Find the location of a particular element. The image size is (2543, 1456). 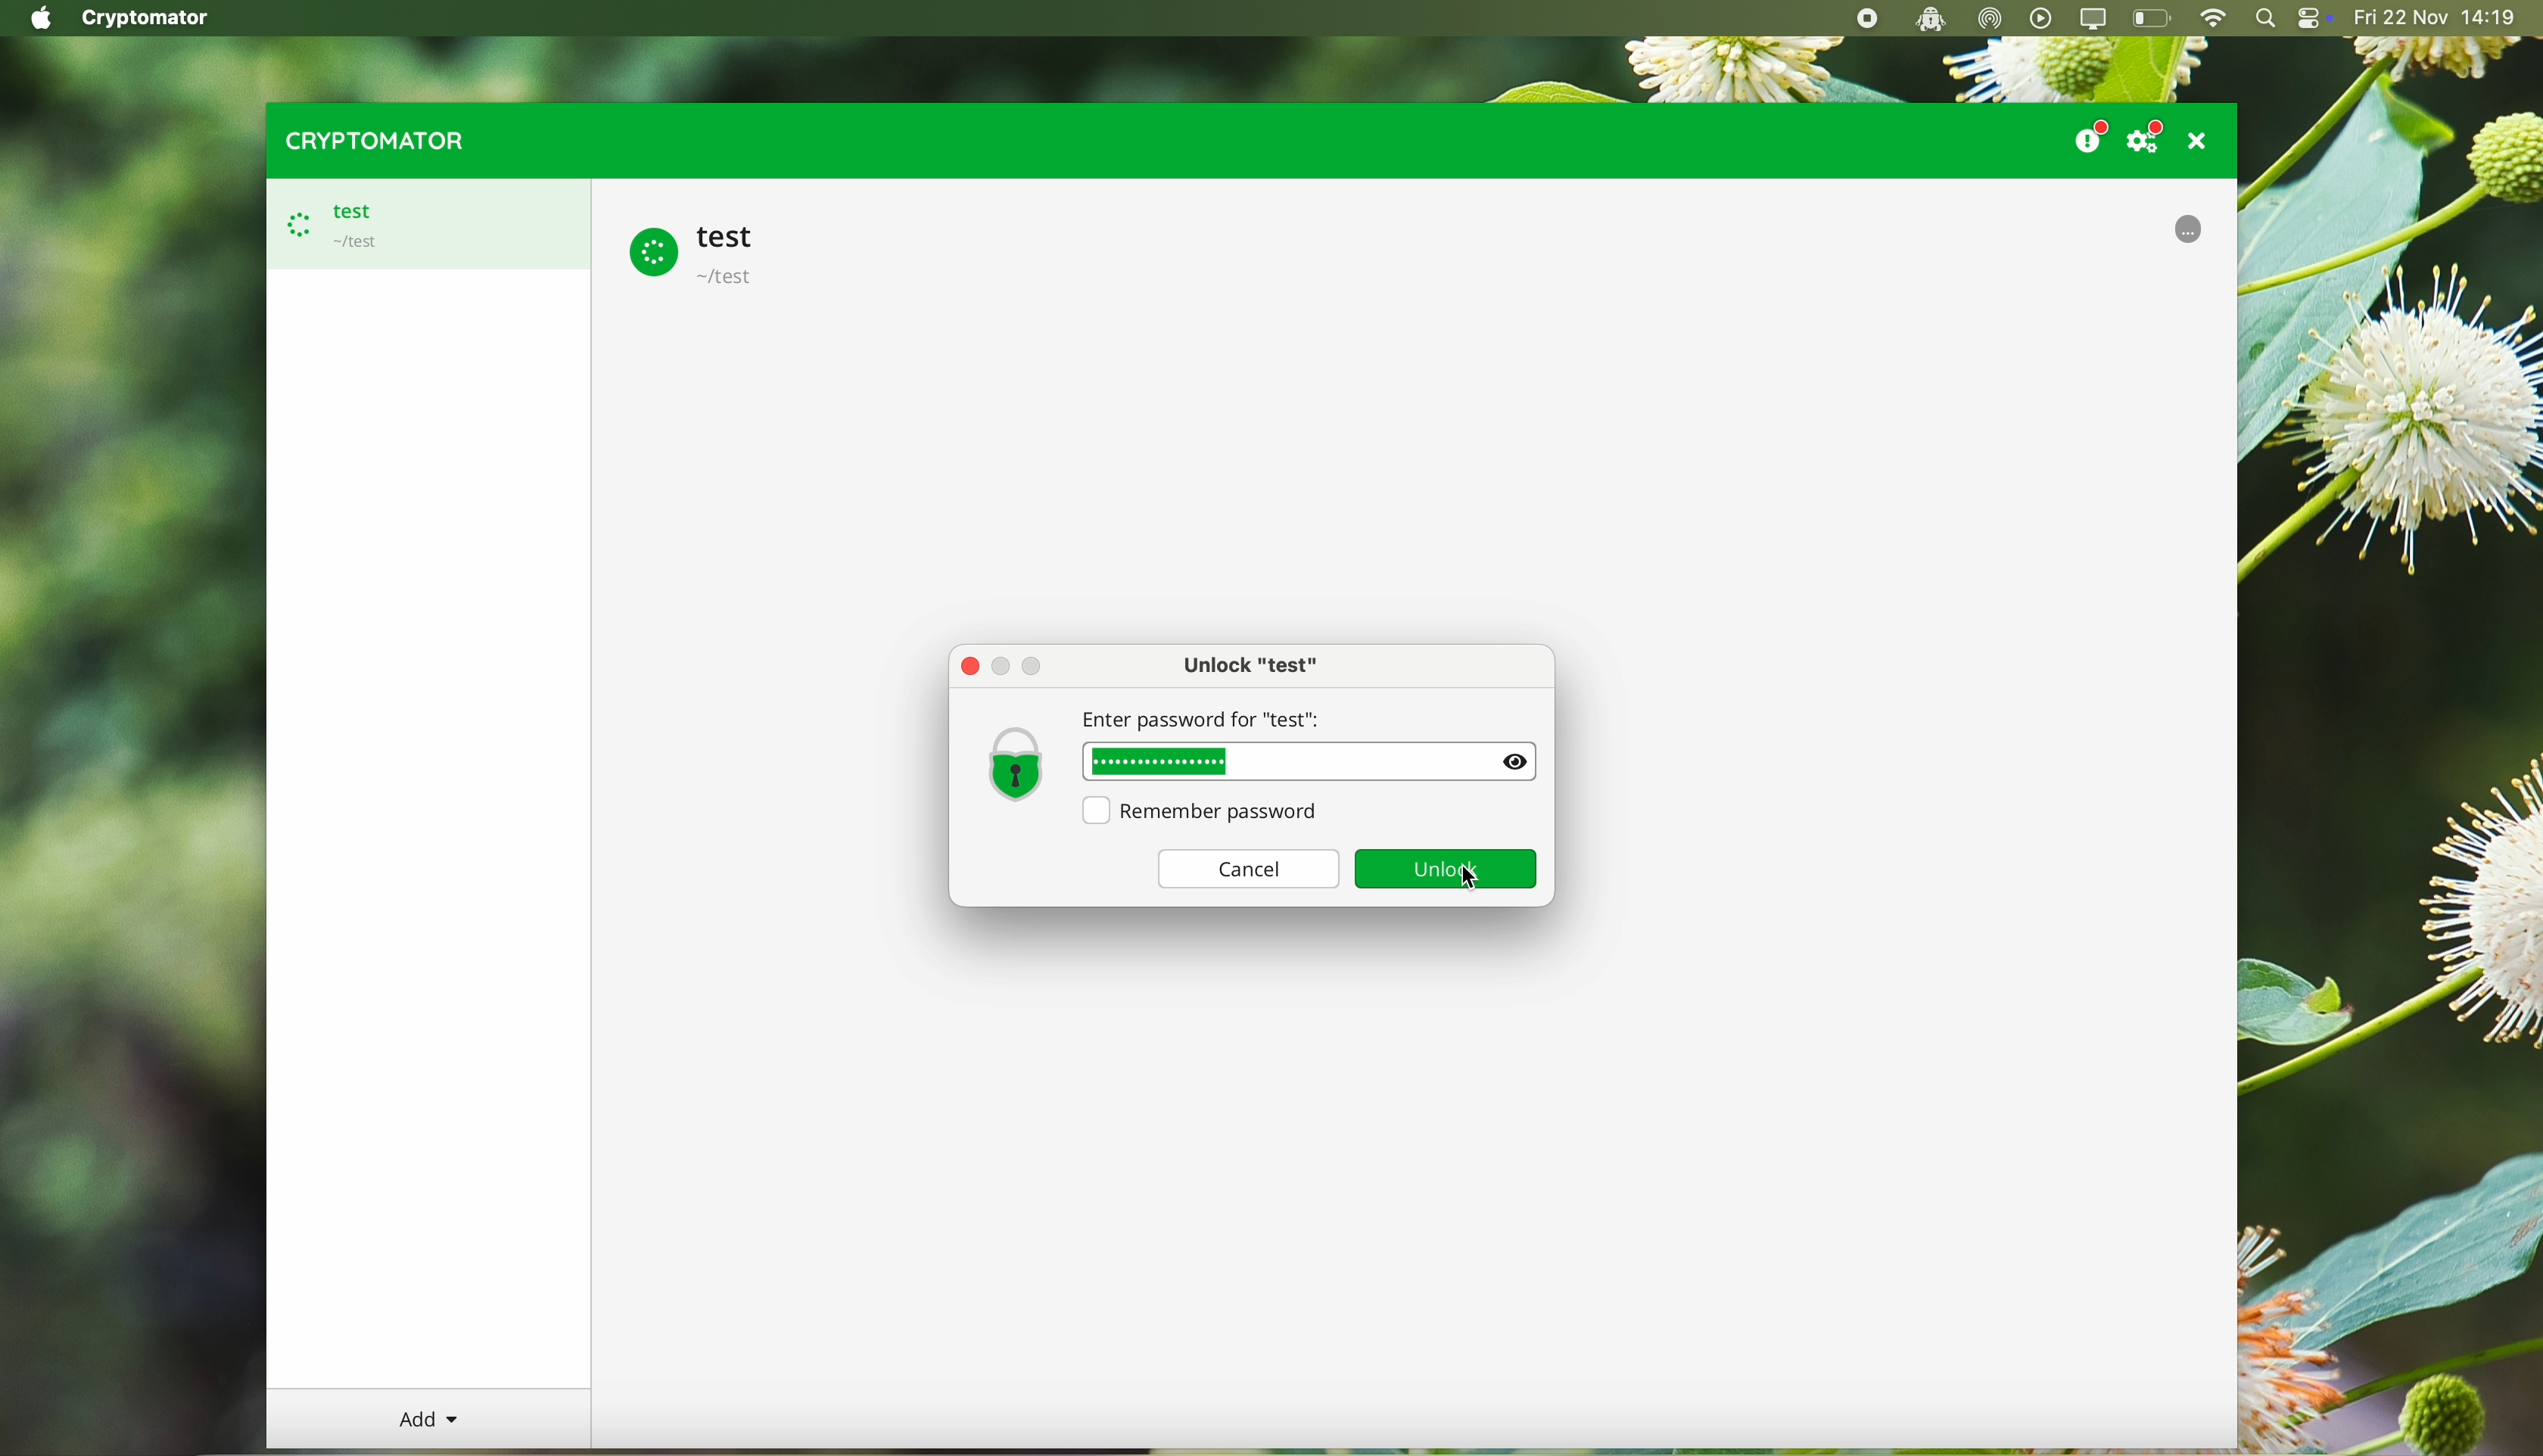

cryptomator open is located at coordinates (1926, 19).